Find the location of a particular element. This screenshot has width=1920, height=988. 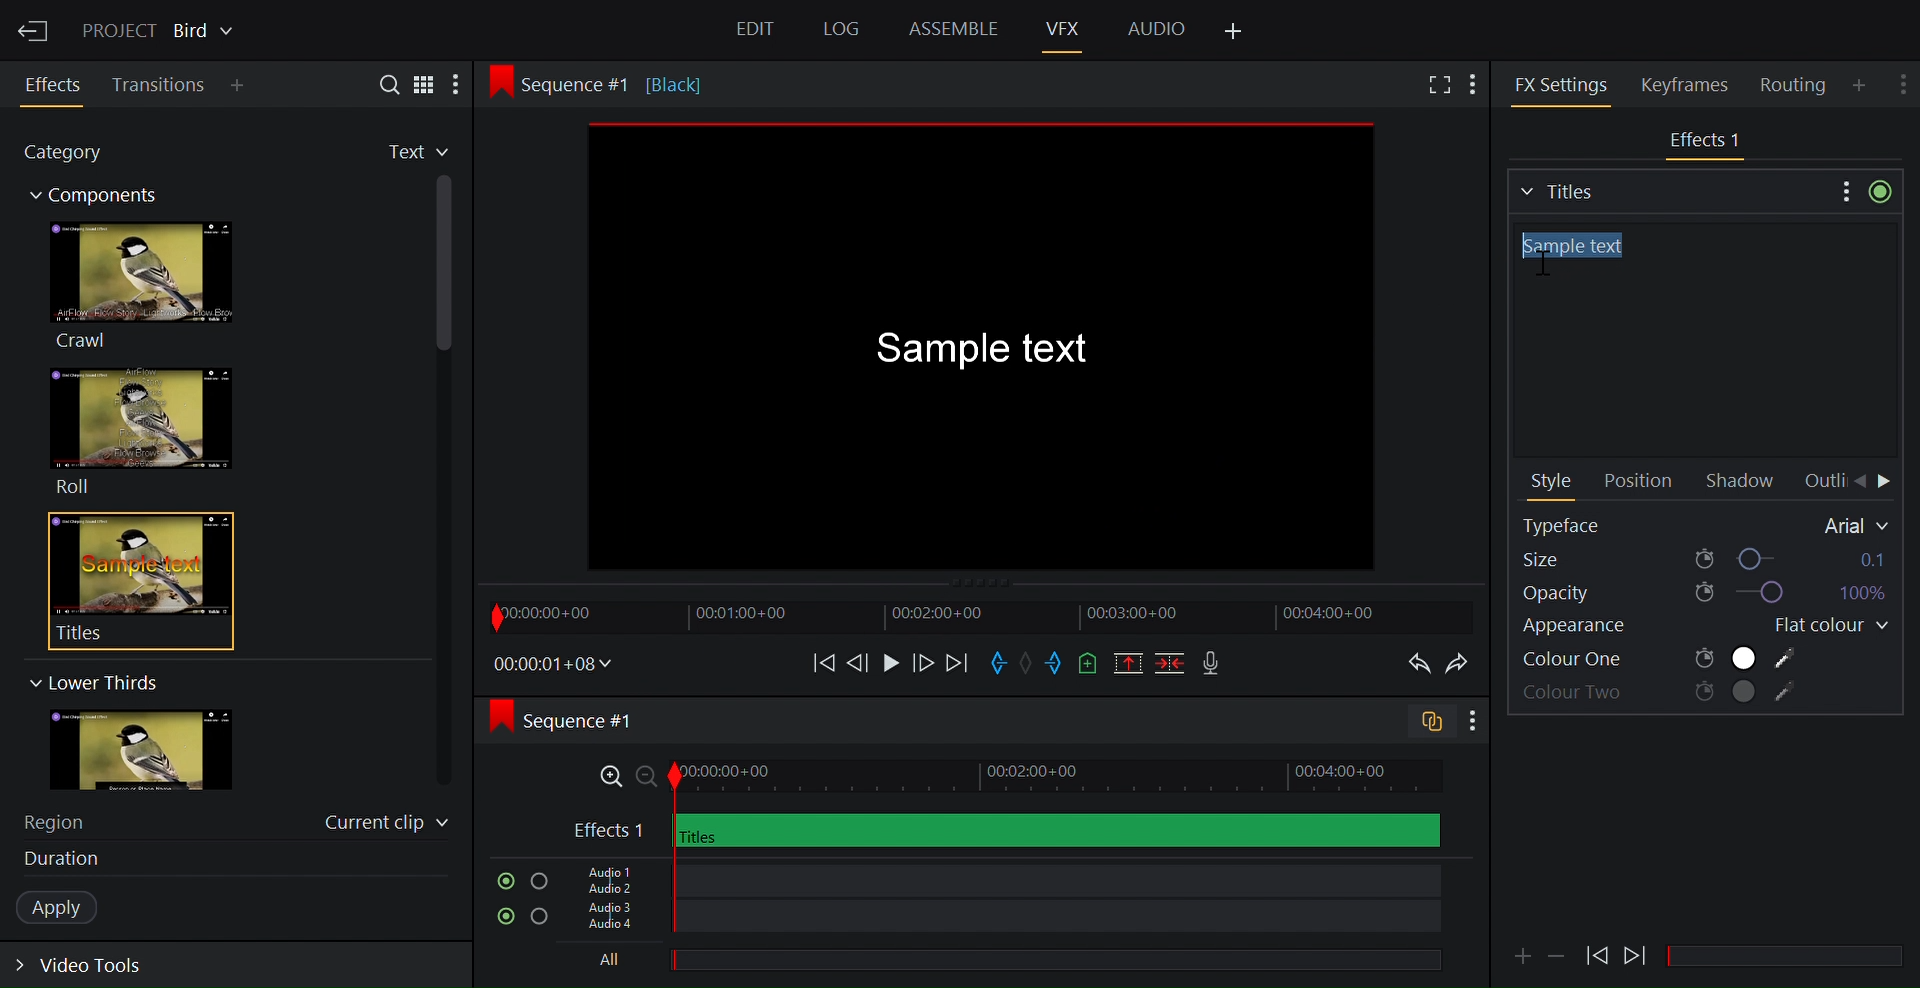

Toggle between list and tile view is located at coordinates (425, 83).